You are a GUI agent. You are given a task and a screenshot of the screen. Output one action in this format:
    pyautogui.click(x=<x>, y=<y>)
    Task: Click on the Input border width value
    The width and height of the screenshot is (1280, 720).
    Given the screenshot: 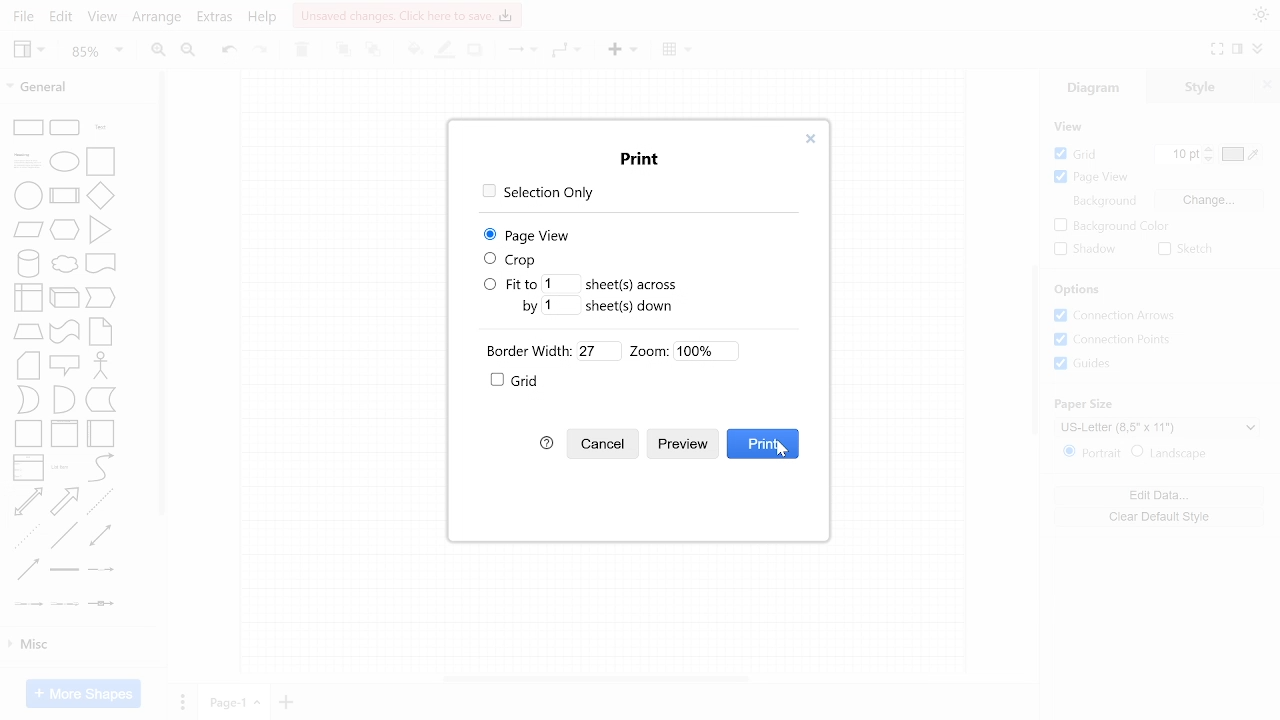 What is the action you would take?
    pyautogui.click(x=599, y=351)
    